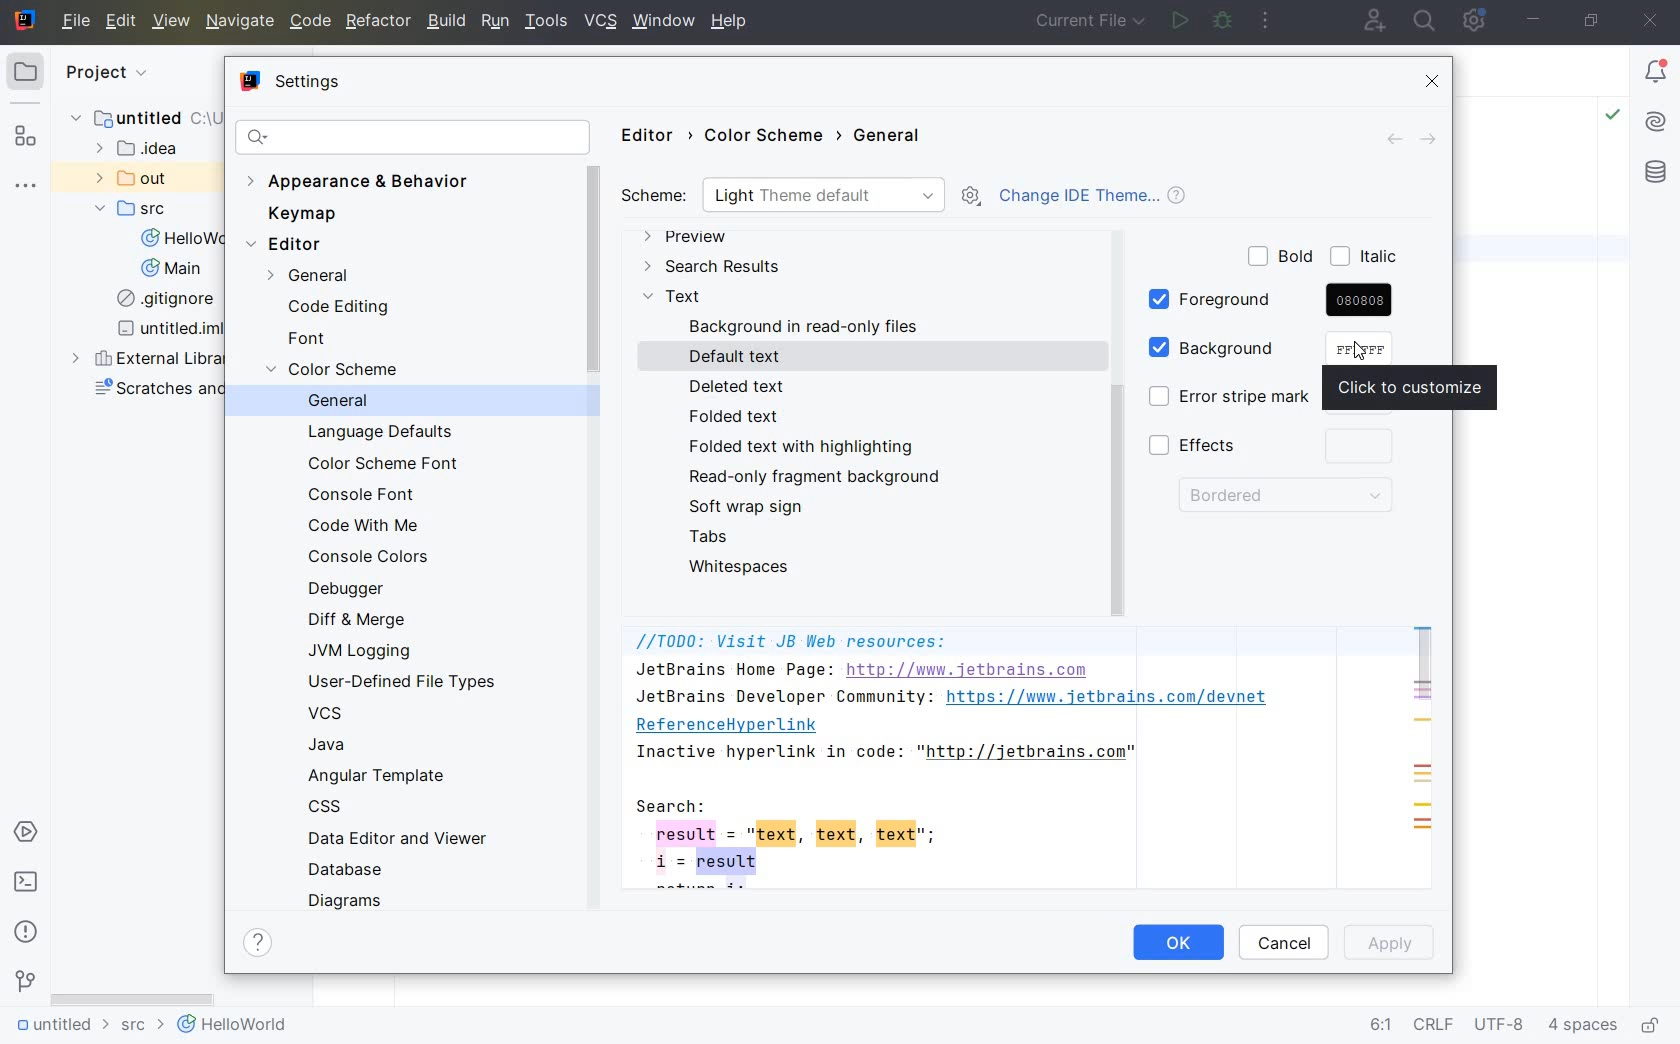  What do you see at coordinates (76, 22) in the screenshot?
I see `file` at bounding box center [76, 22].